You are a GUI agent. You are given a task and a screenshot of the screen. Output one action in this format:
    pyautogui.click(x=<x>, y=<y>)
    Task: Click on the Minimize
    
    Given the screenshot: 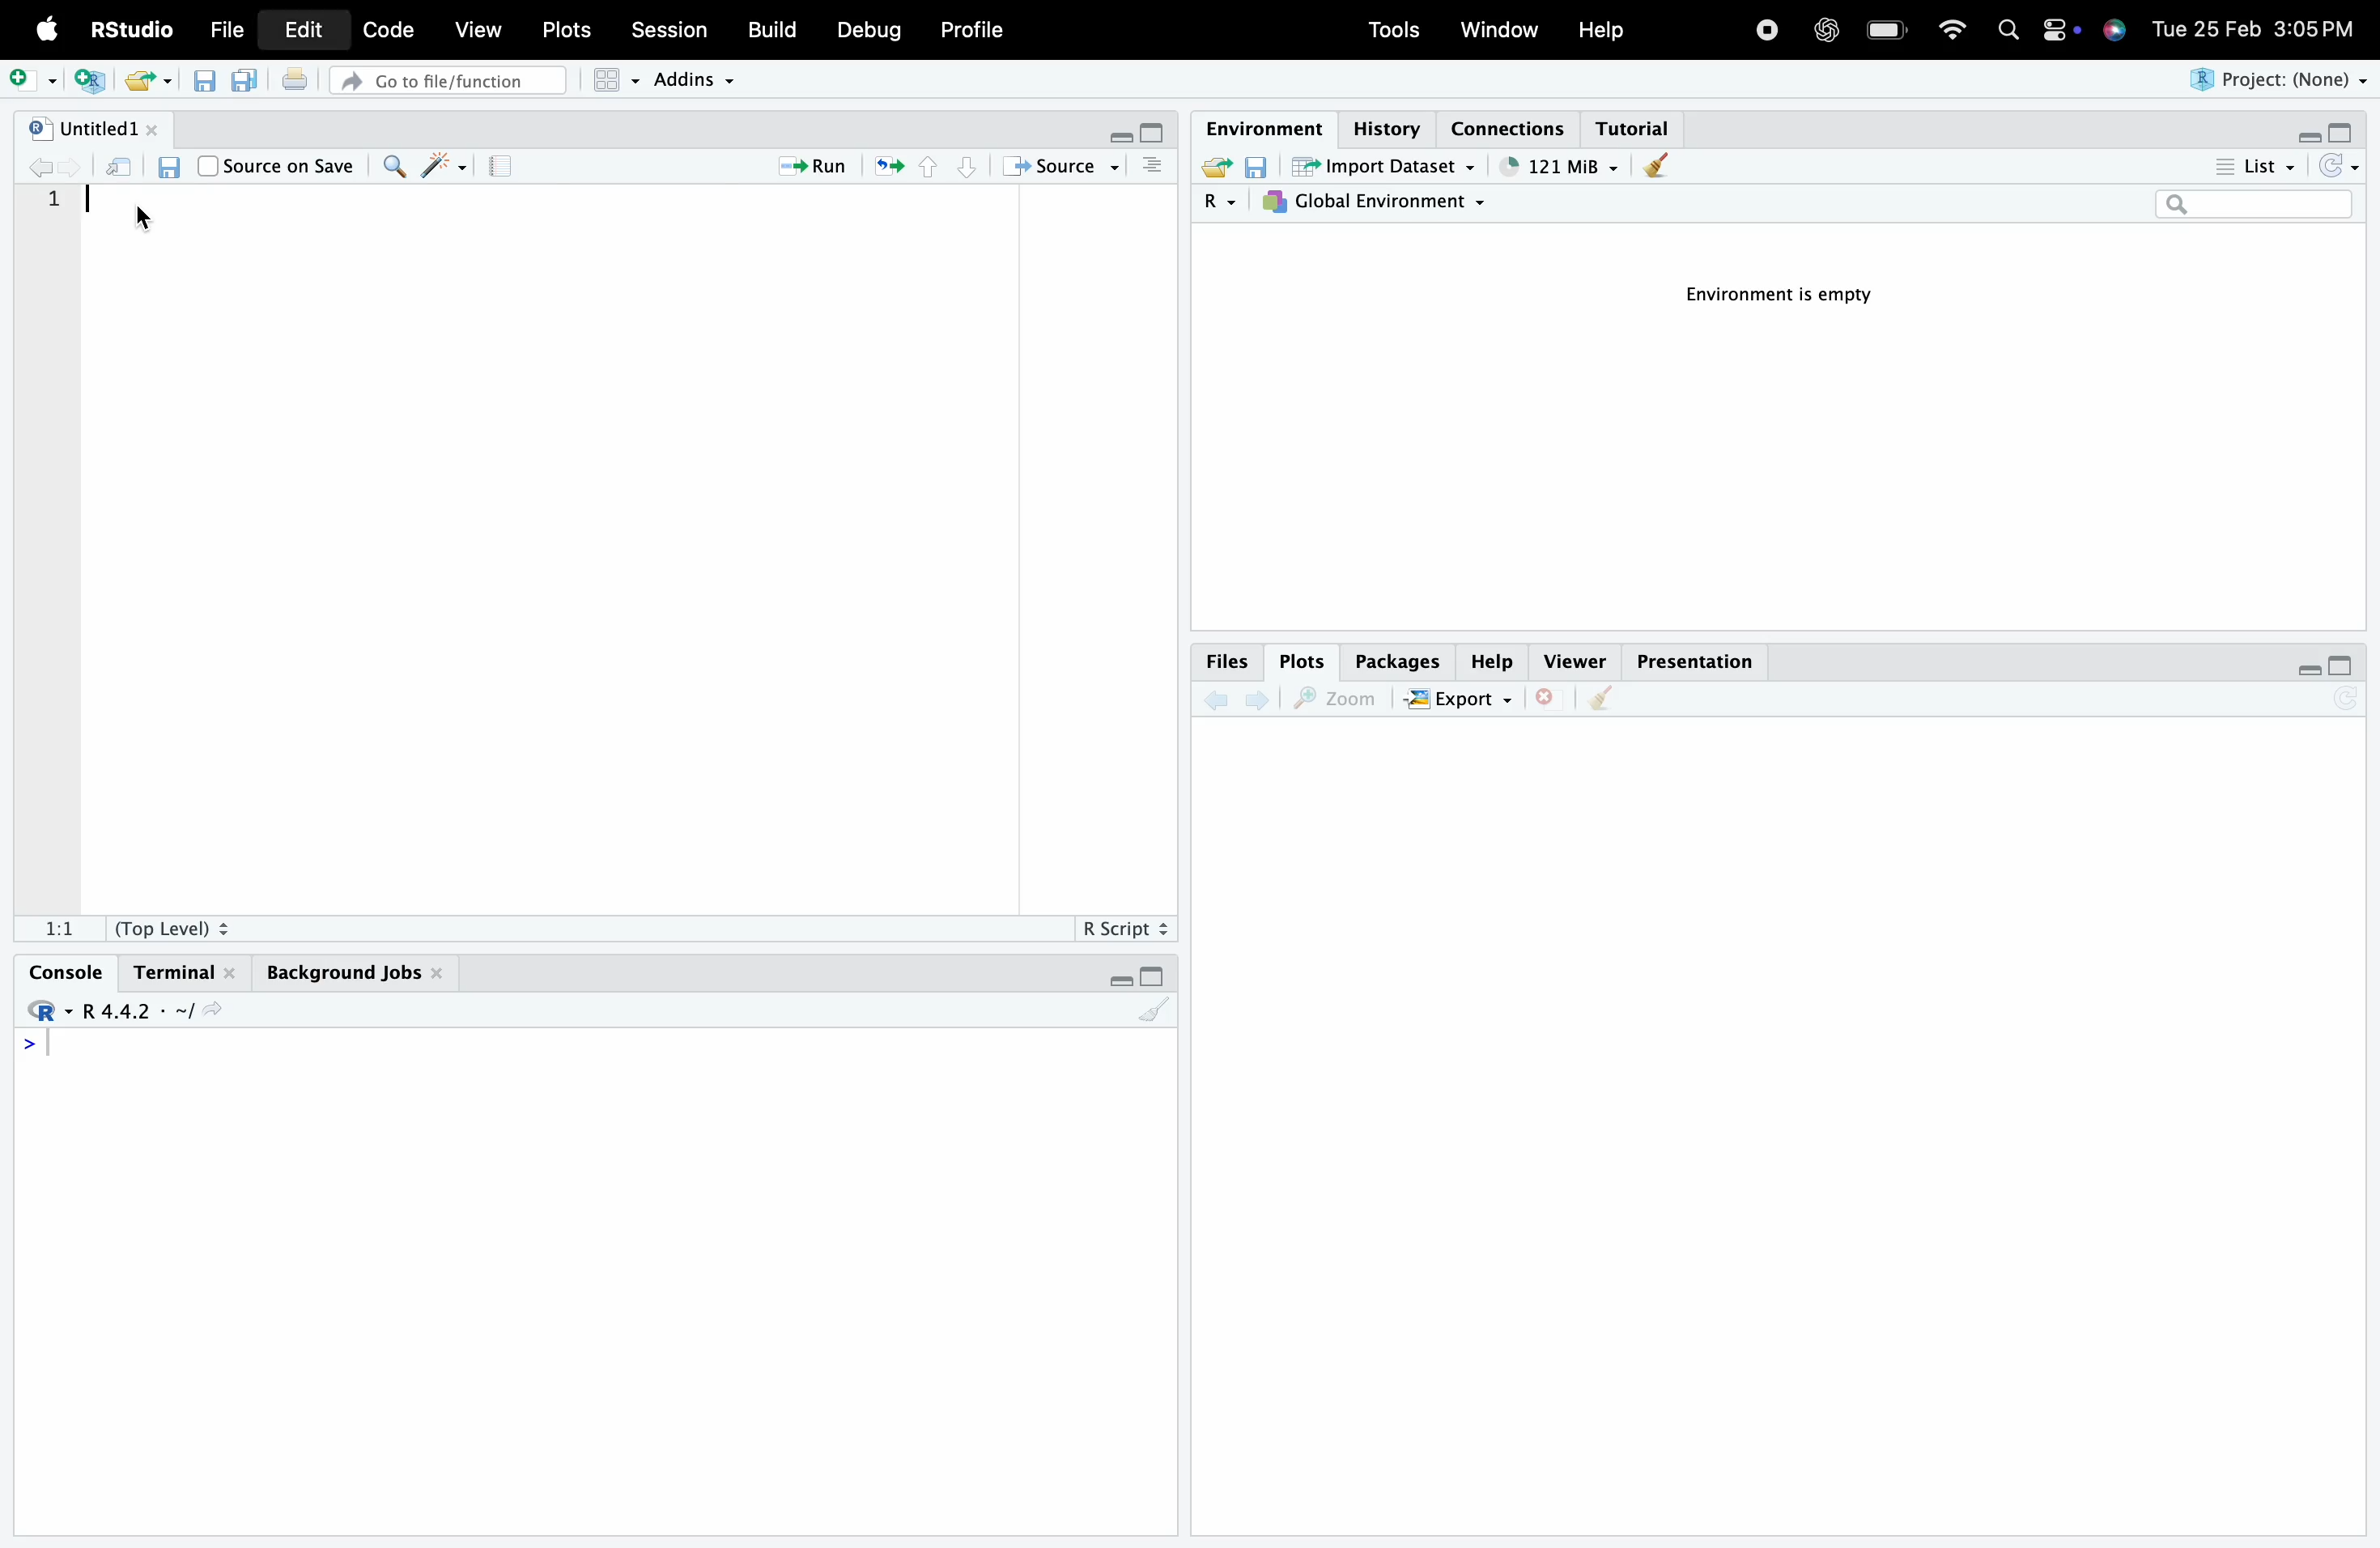 What is the action you would take?
    pyautogui.click(x=1123, y=137)
    